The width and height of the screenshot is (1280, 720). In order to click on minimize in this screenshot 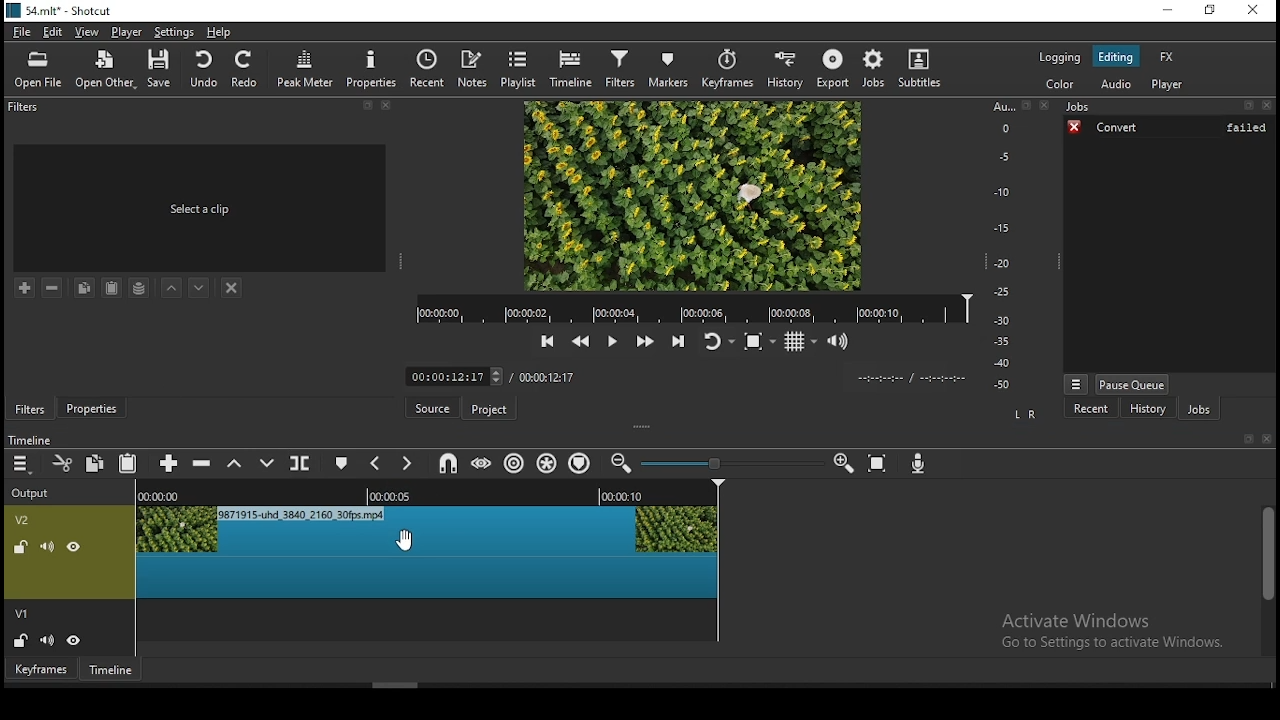, I will do `click(1163, 10)`.